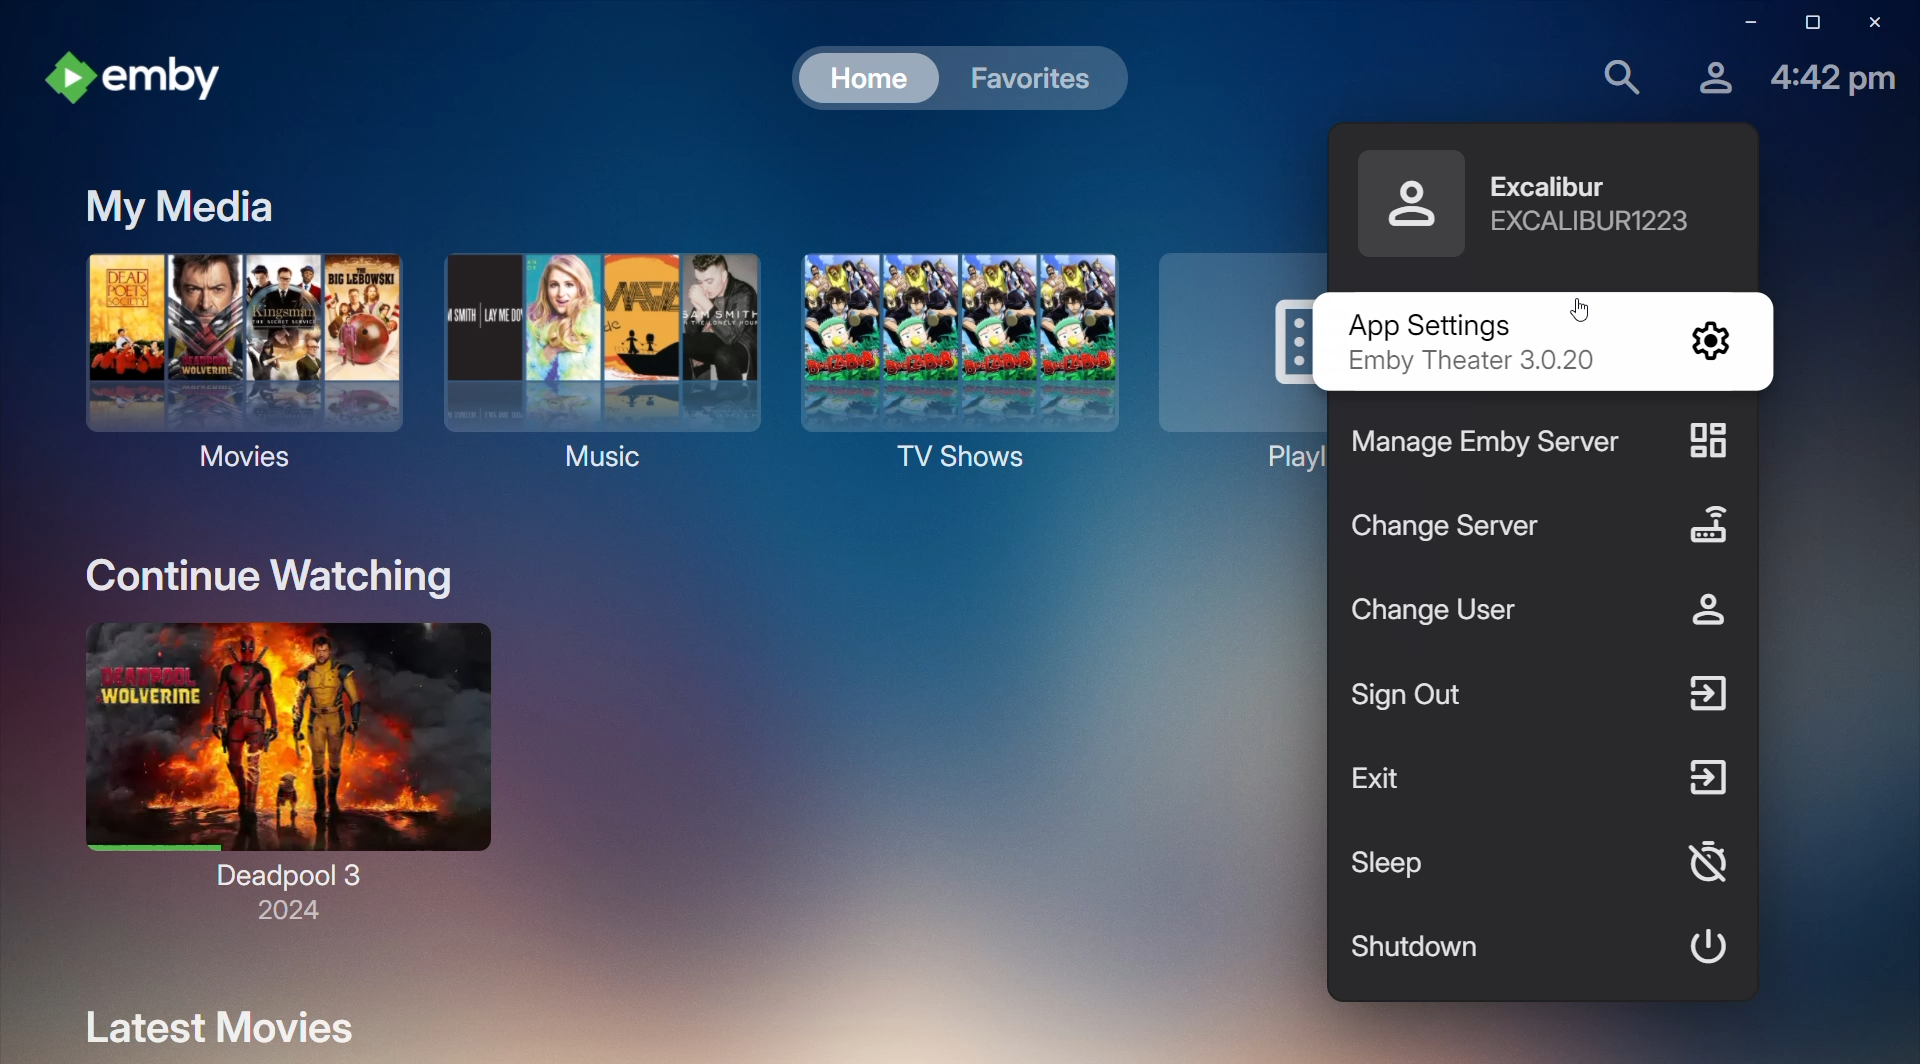  Describe the element at coordinates (1540, 865) in the screenshot. I see `Sleep` at that location.